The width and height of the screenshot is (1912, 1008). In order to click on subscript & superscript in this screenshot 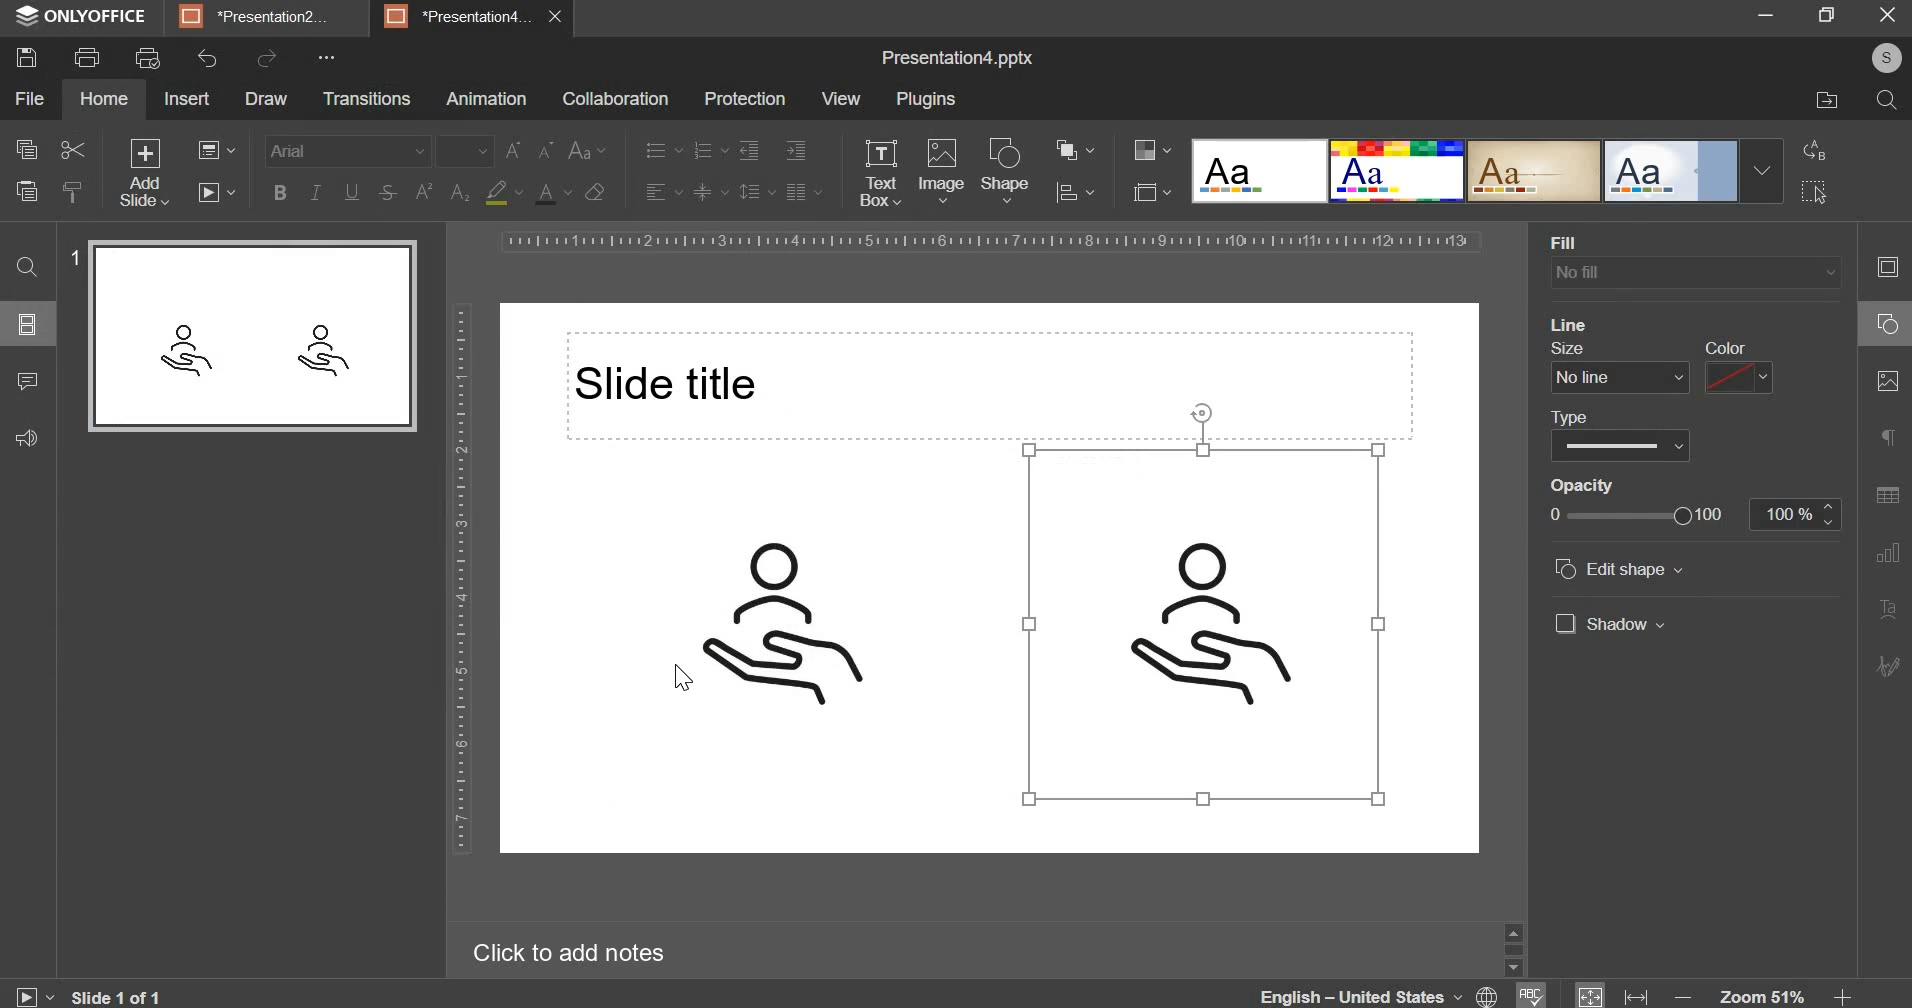, I will do `click(441, 192)`.